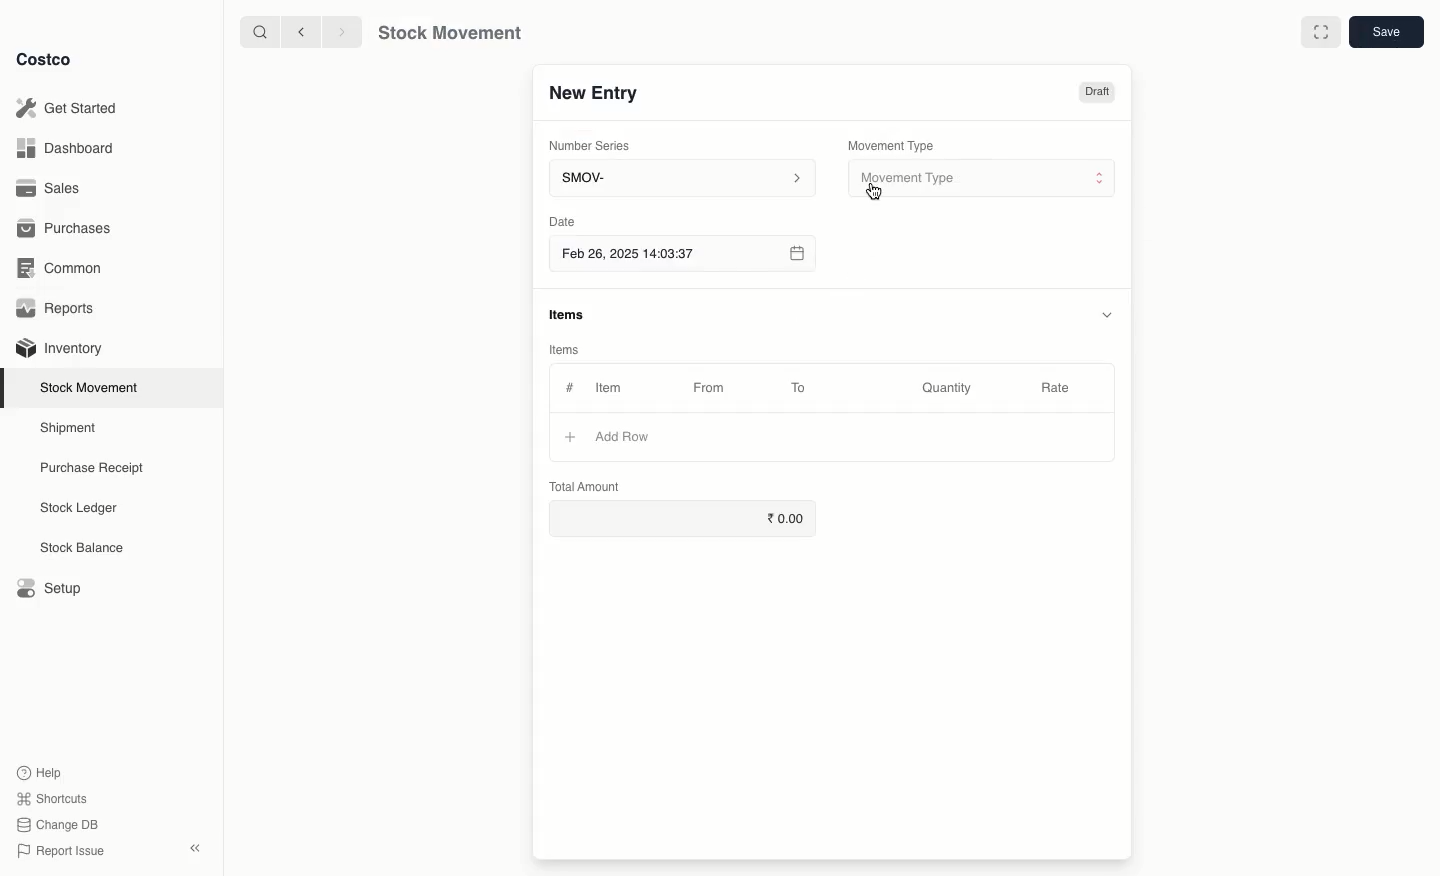 The width and height of the screenshot is (1440, 876). What do you see at coordinates (596, 97) in the screenshot?
I see `New Entry` at bounding box center [596, 97].